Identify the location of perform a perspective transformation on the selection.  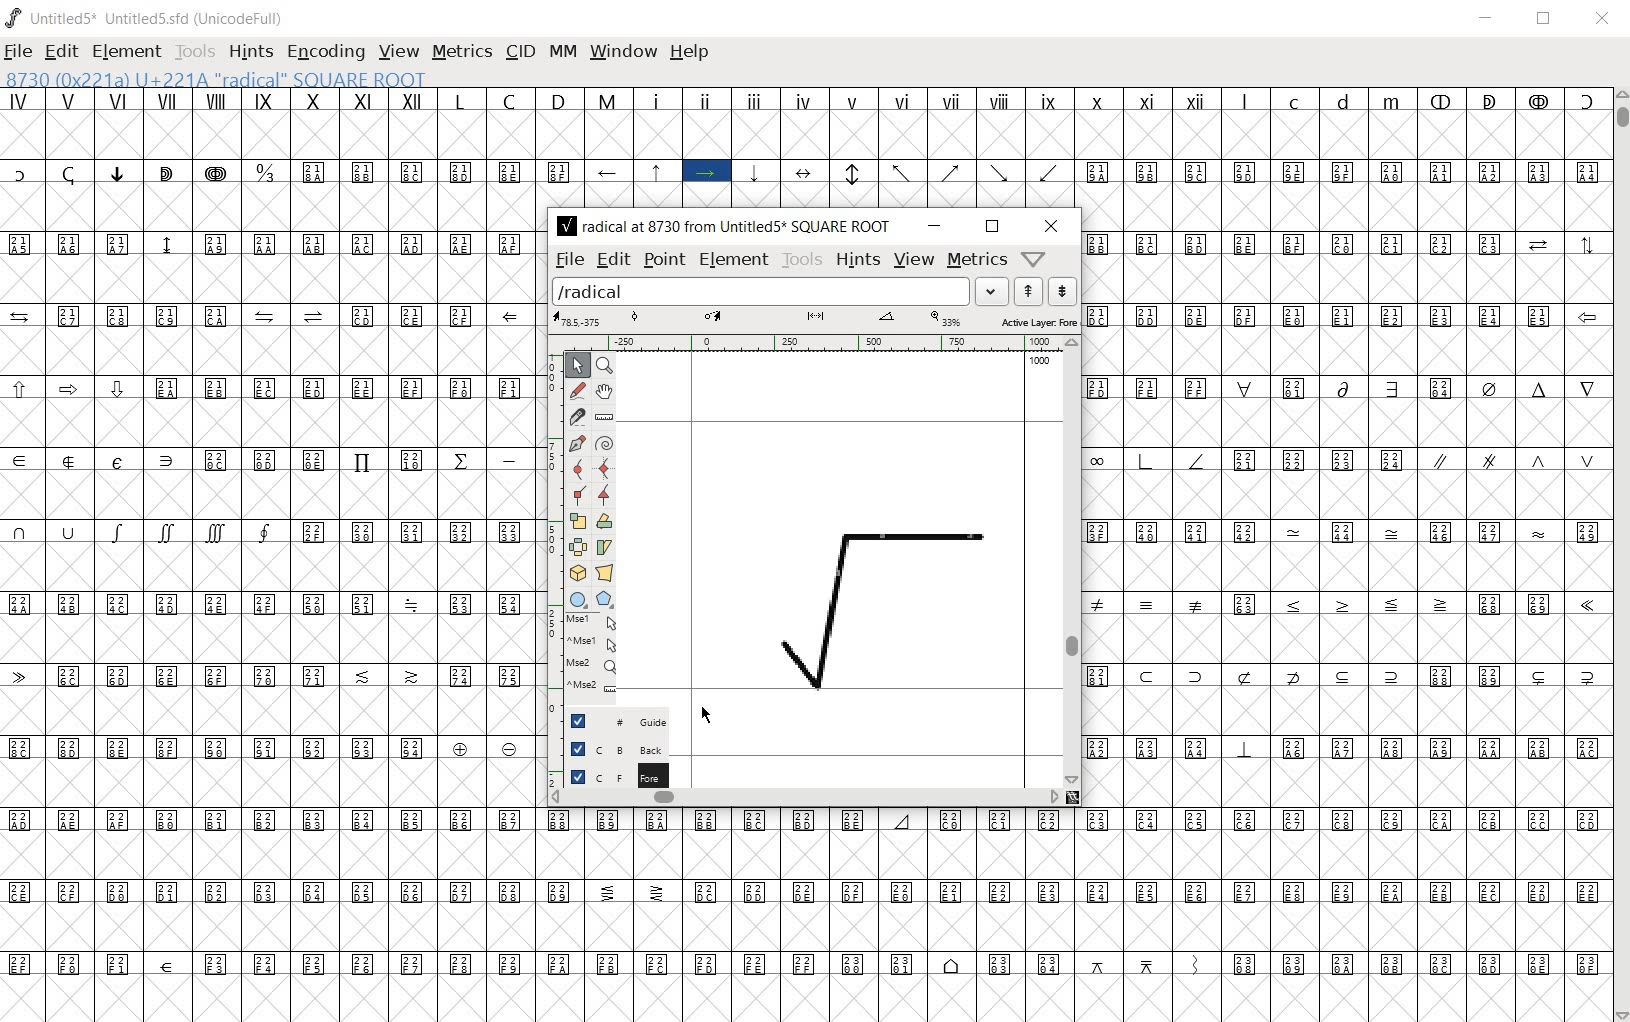
(603, 575).